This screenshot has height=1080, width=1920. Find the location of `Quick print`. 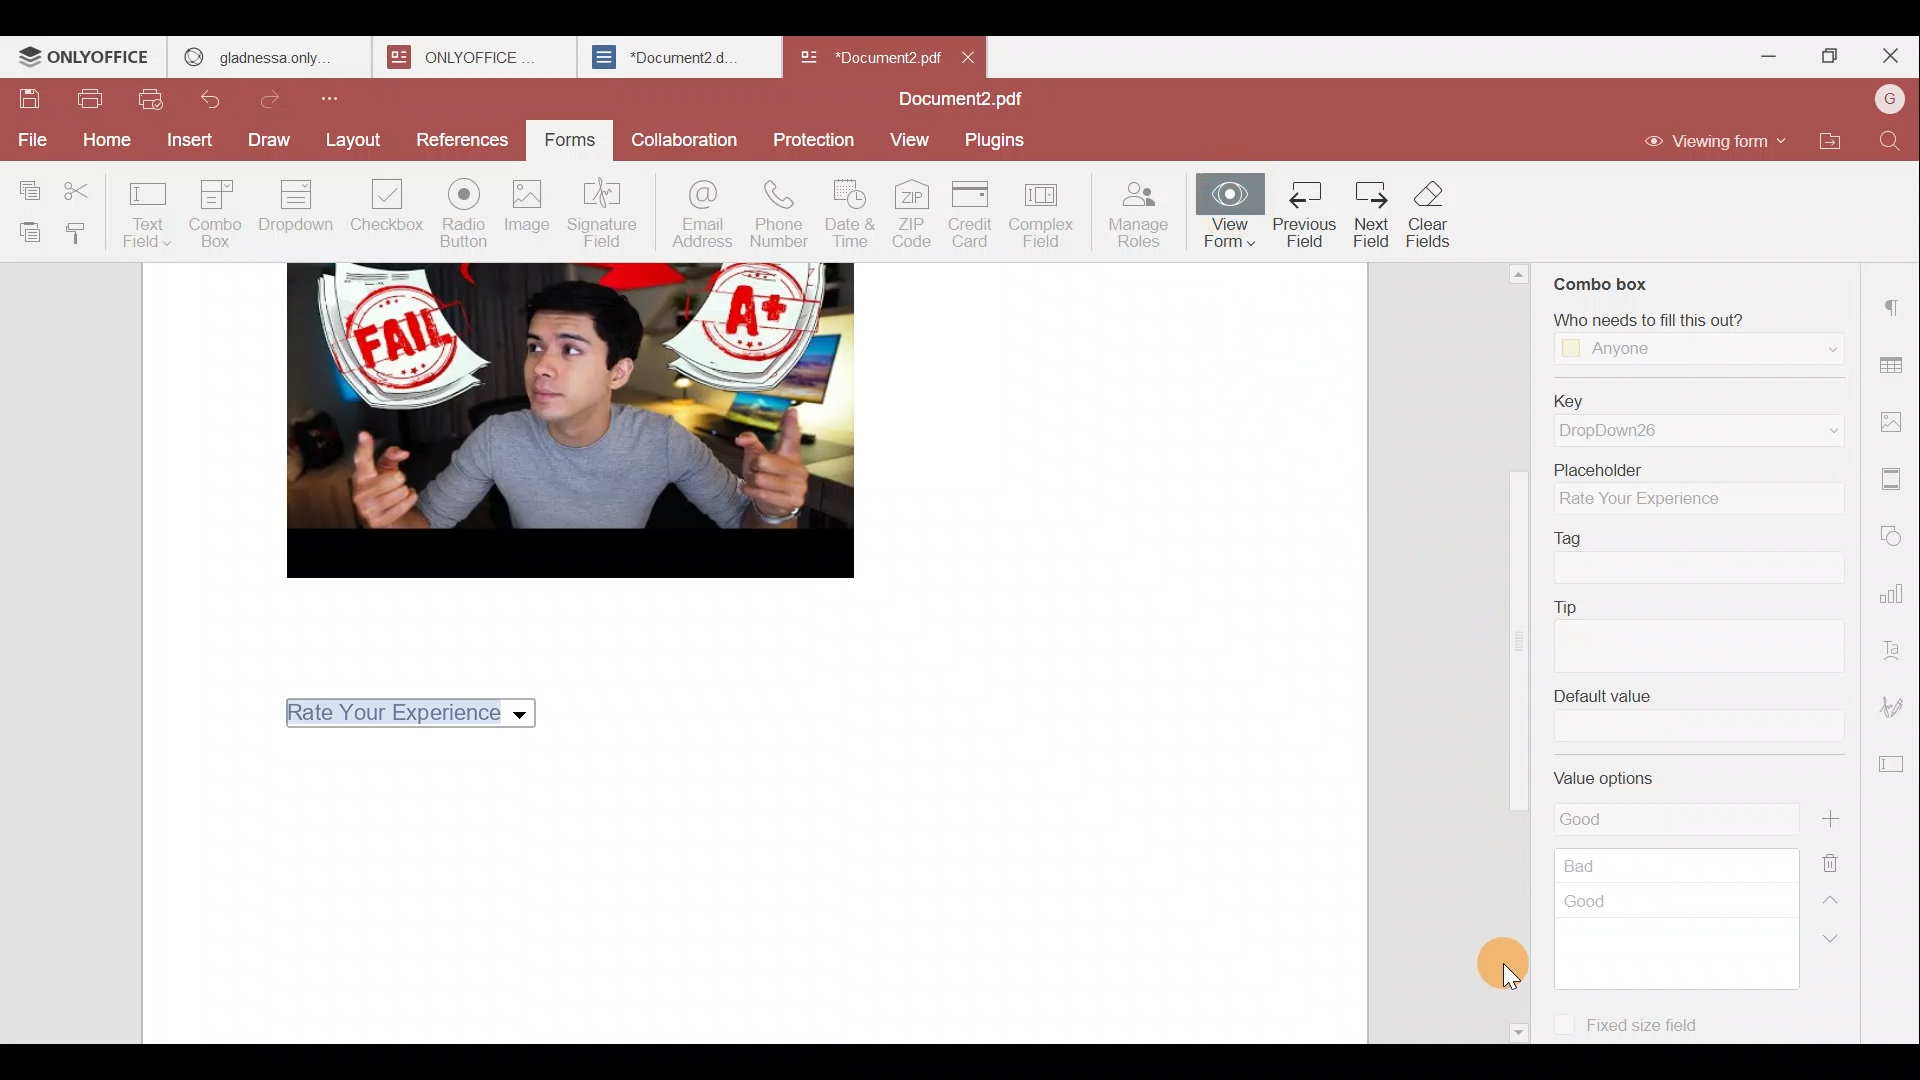

Quick print is located at coordinates (150, 100).